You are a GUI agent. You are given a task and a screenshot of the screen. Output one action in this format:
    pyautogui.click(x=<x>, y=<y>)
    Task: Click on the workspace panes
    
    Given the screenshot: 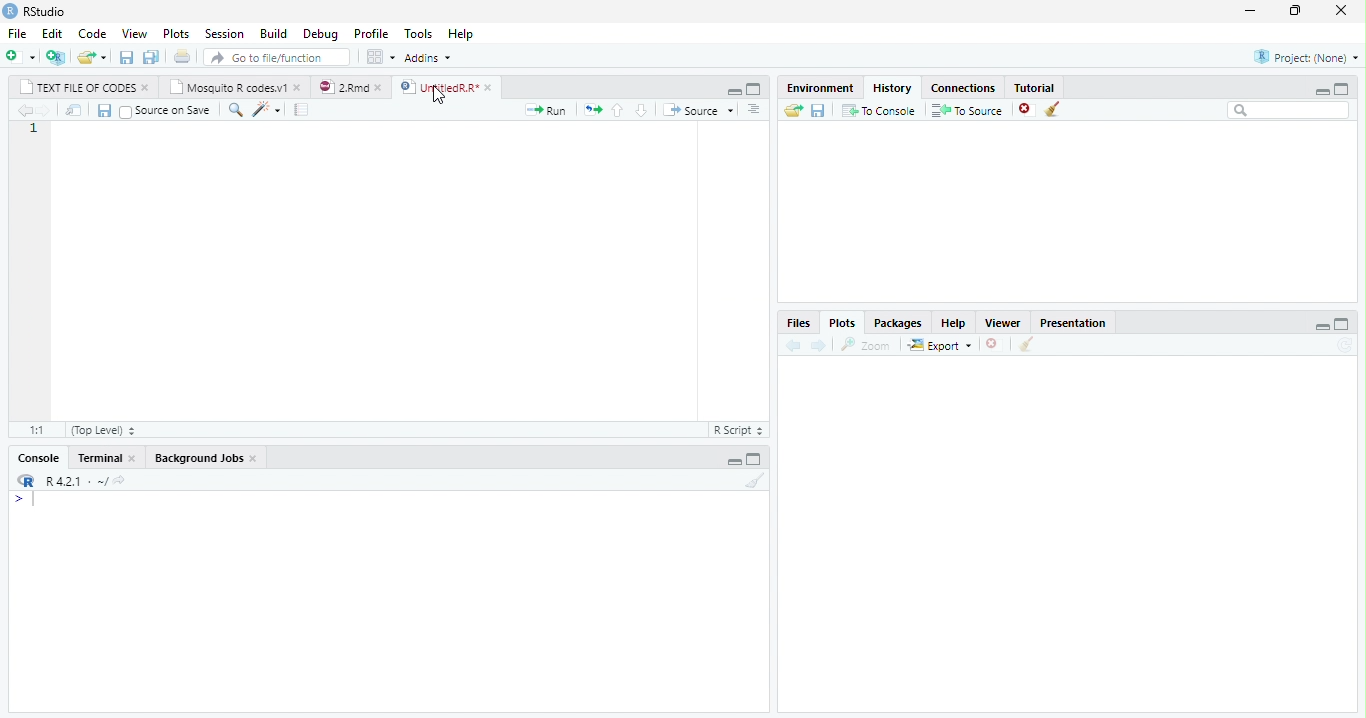 What is the action you would take?
    pyautogui.click(x=378, y=58)
    